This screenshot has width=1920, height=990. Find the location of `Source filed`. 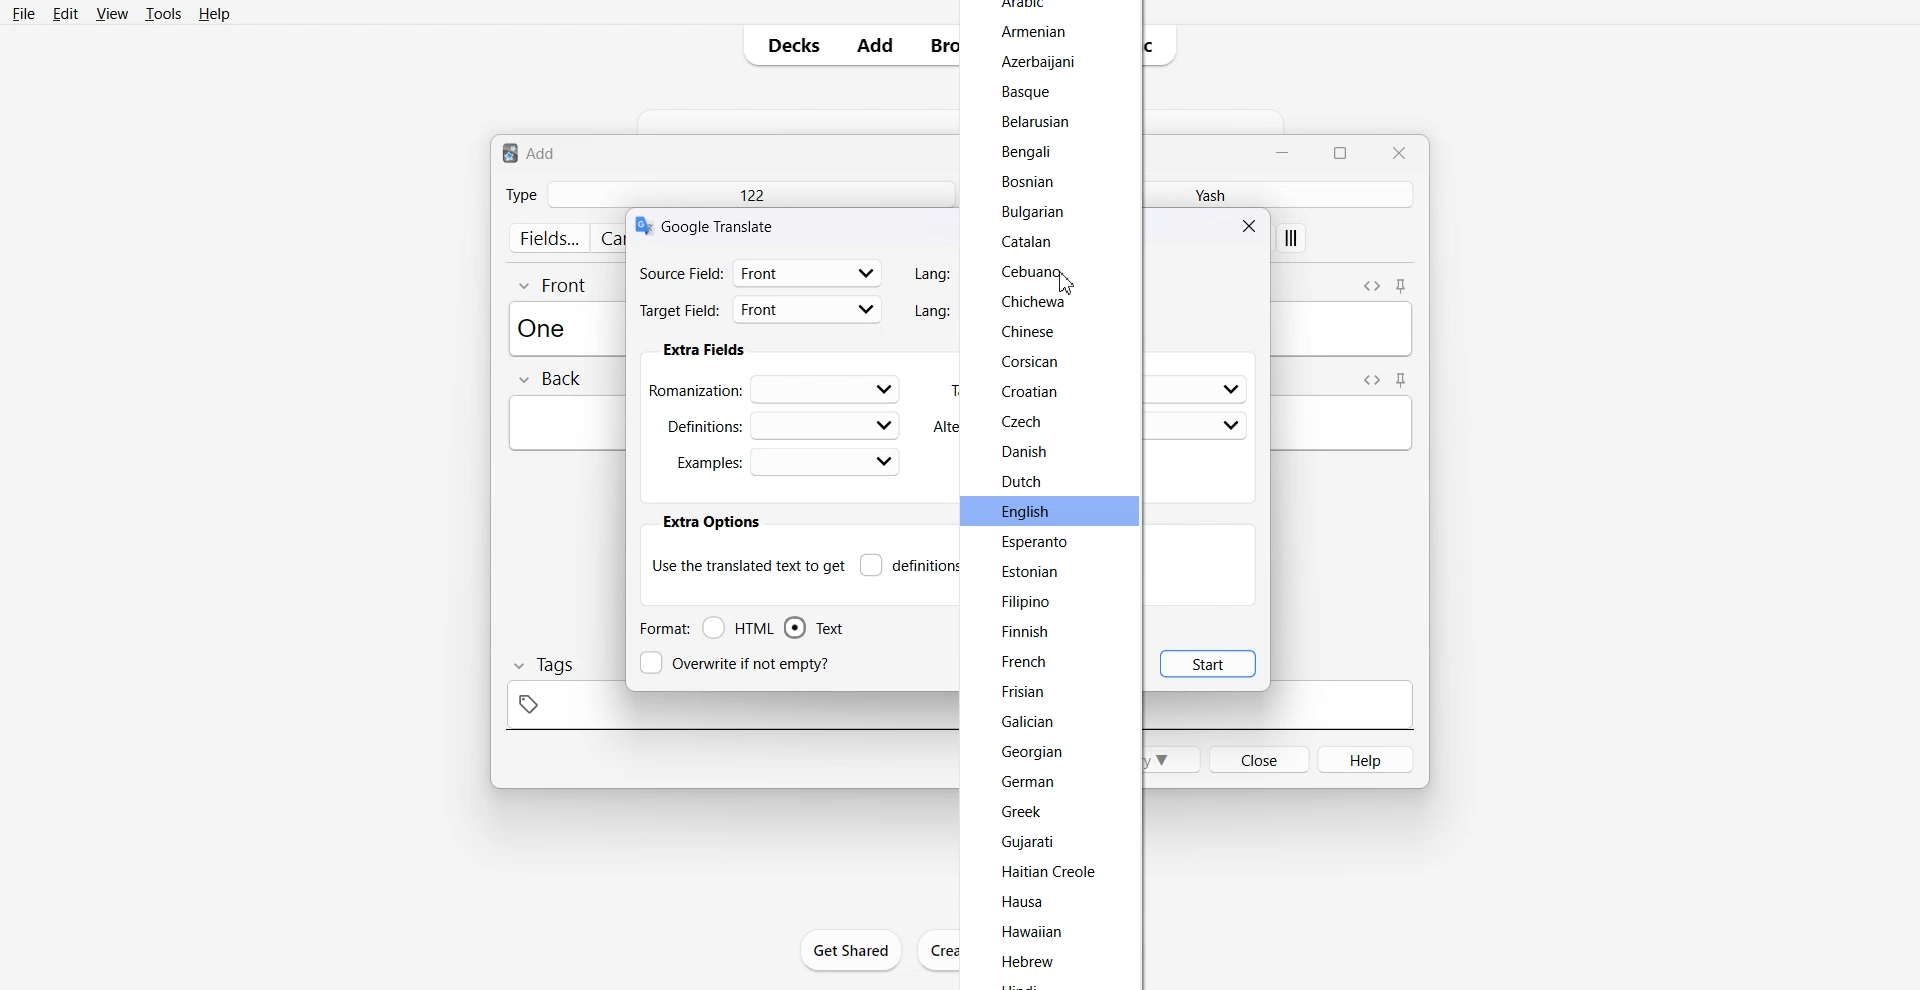

Source filed is located at coordinates (761, 272).